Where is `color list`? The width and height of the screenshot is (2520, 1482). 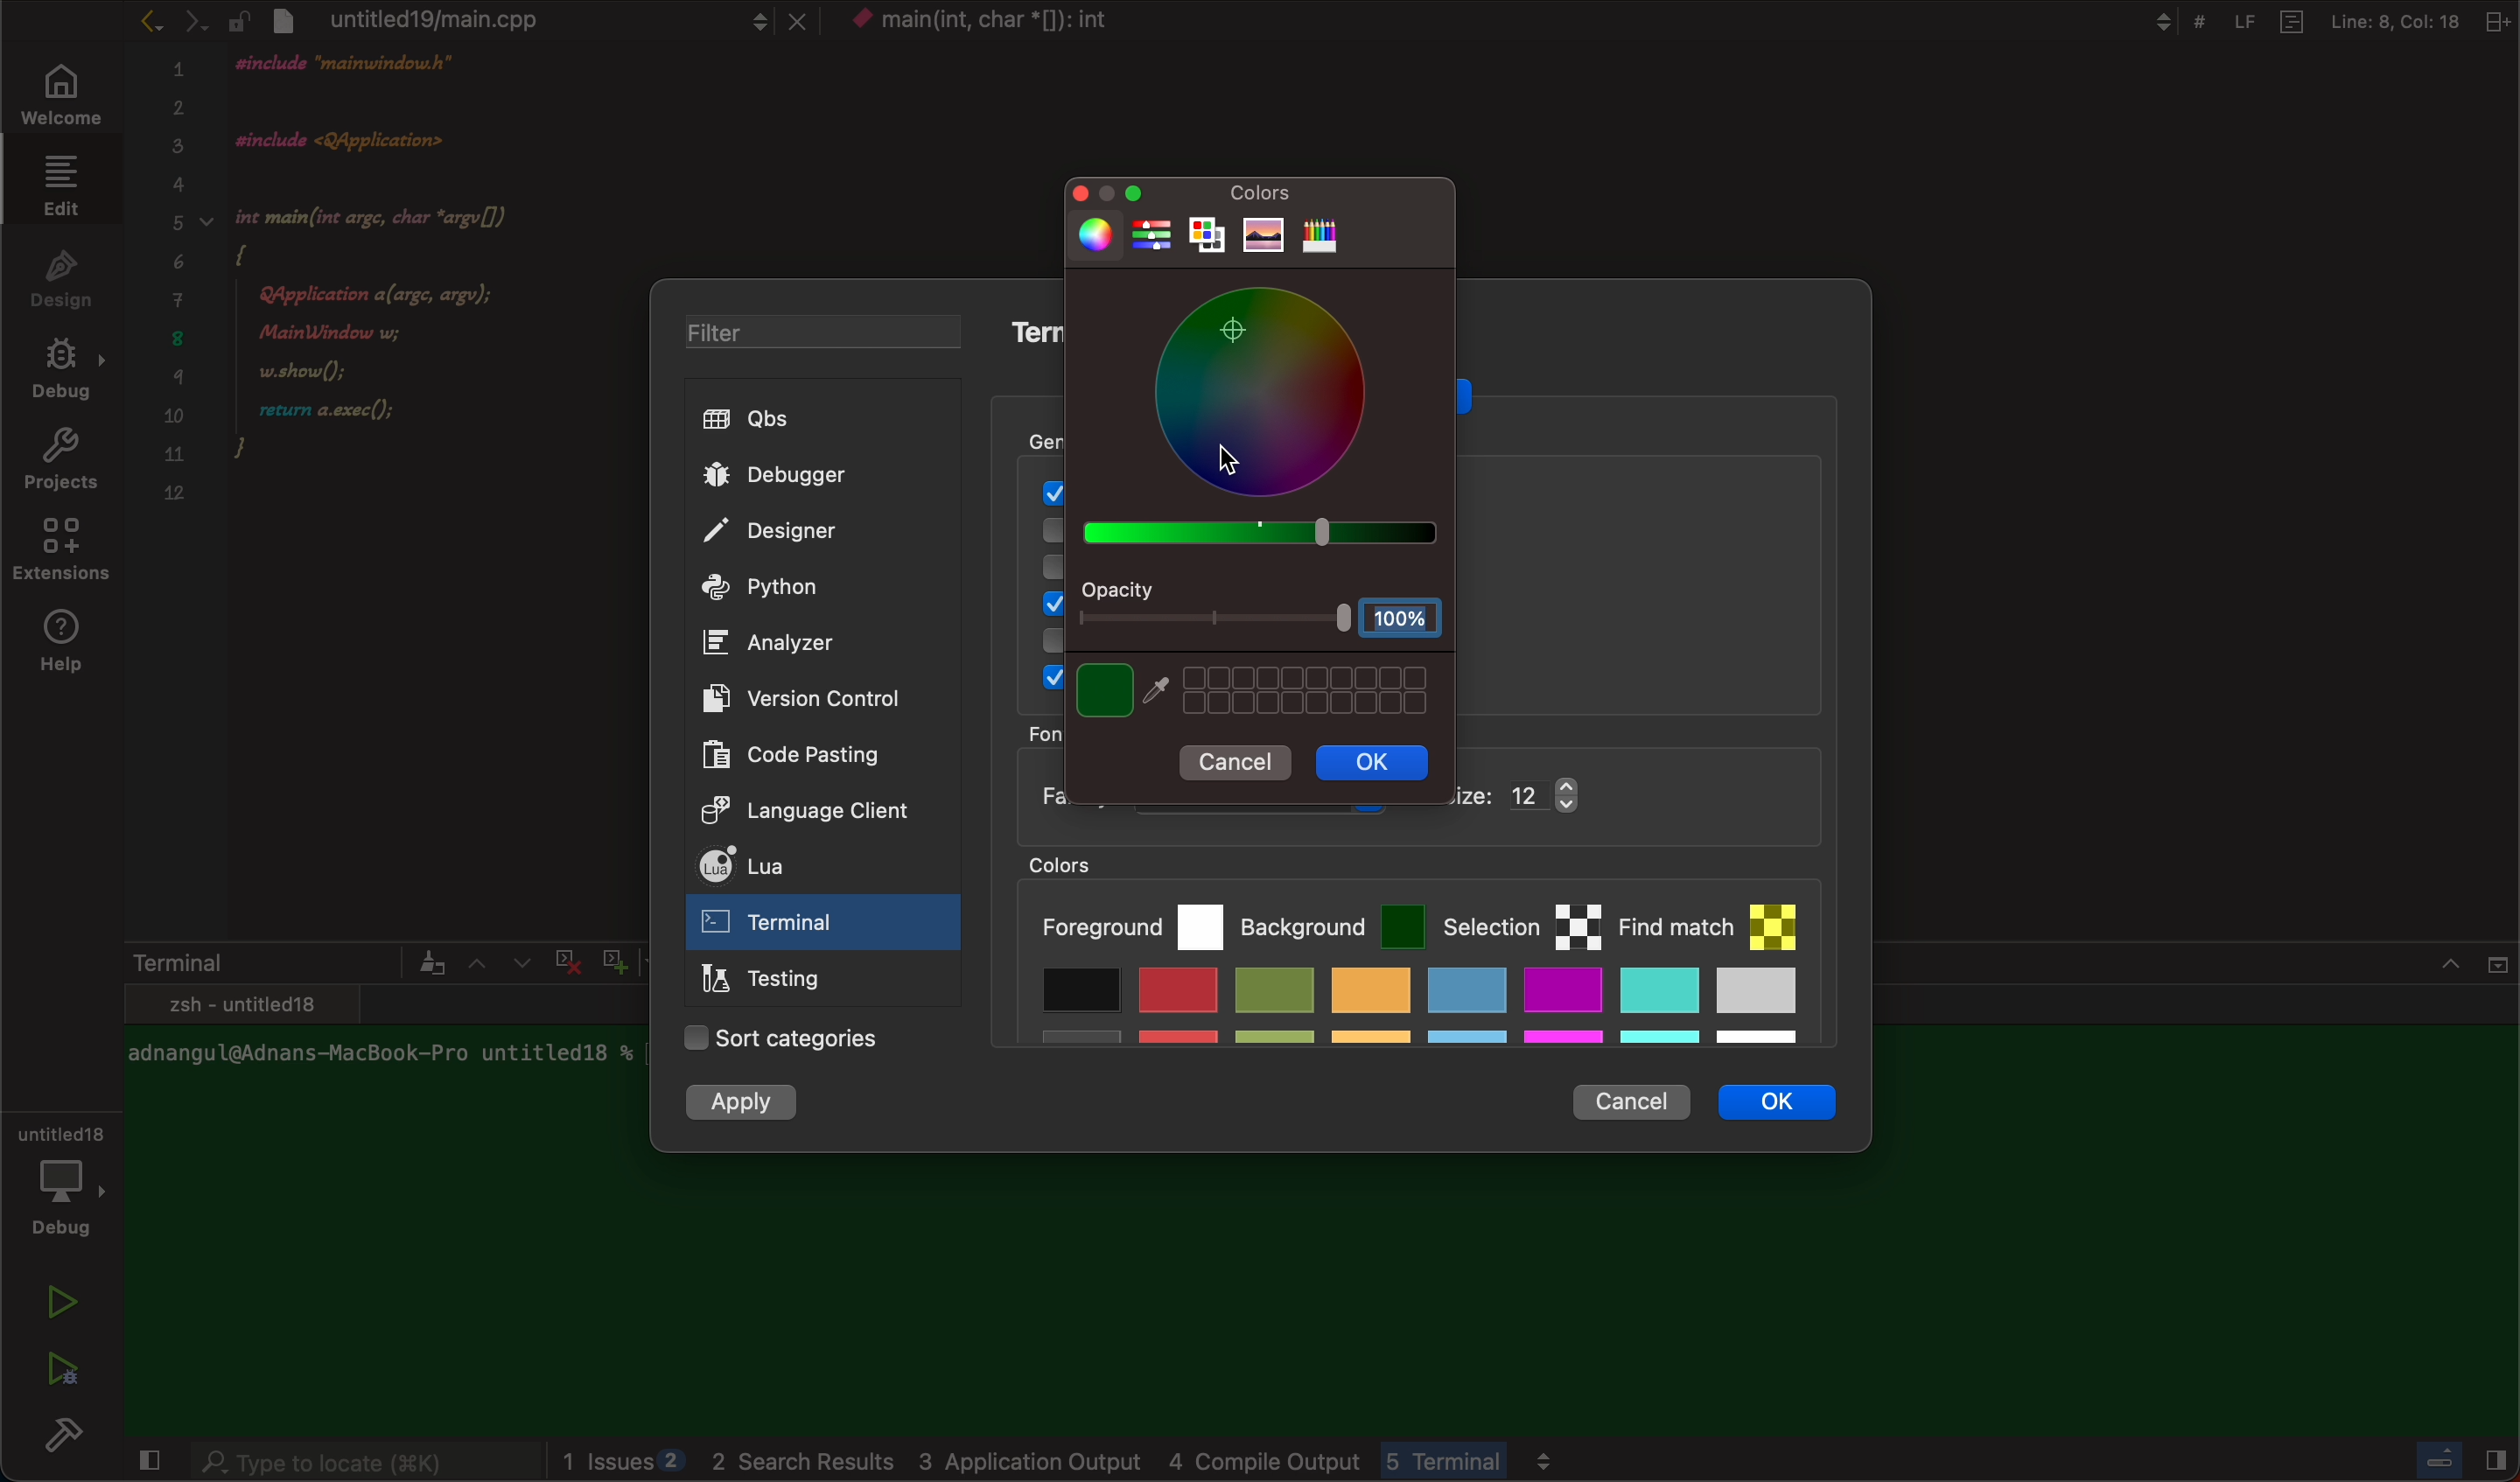
color list is located at coordinates (1416, 1013).